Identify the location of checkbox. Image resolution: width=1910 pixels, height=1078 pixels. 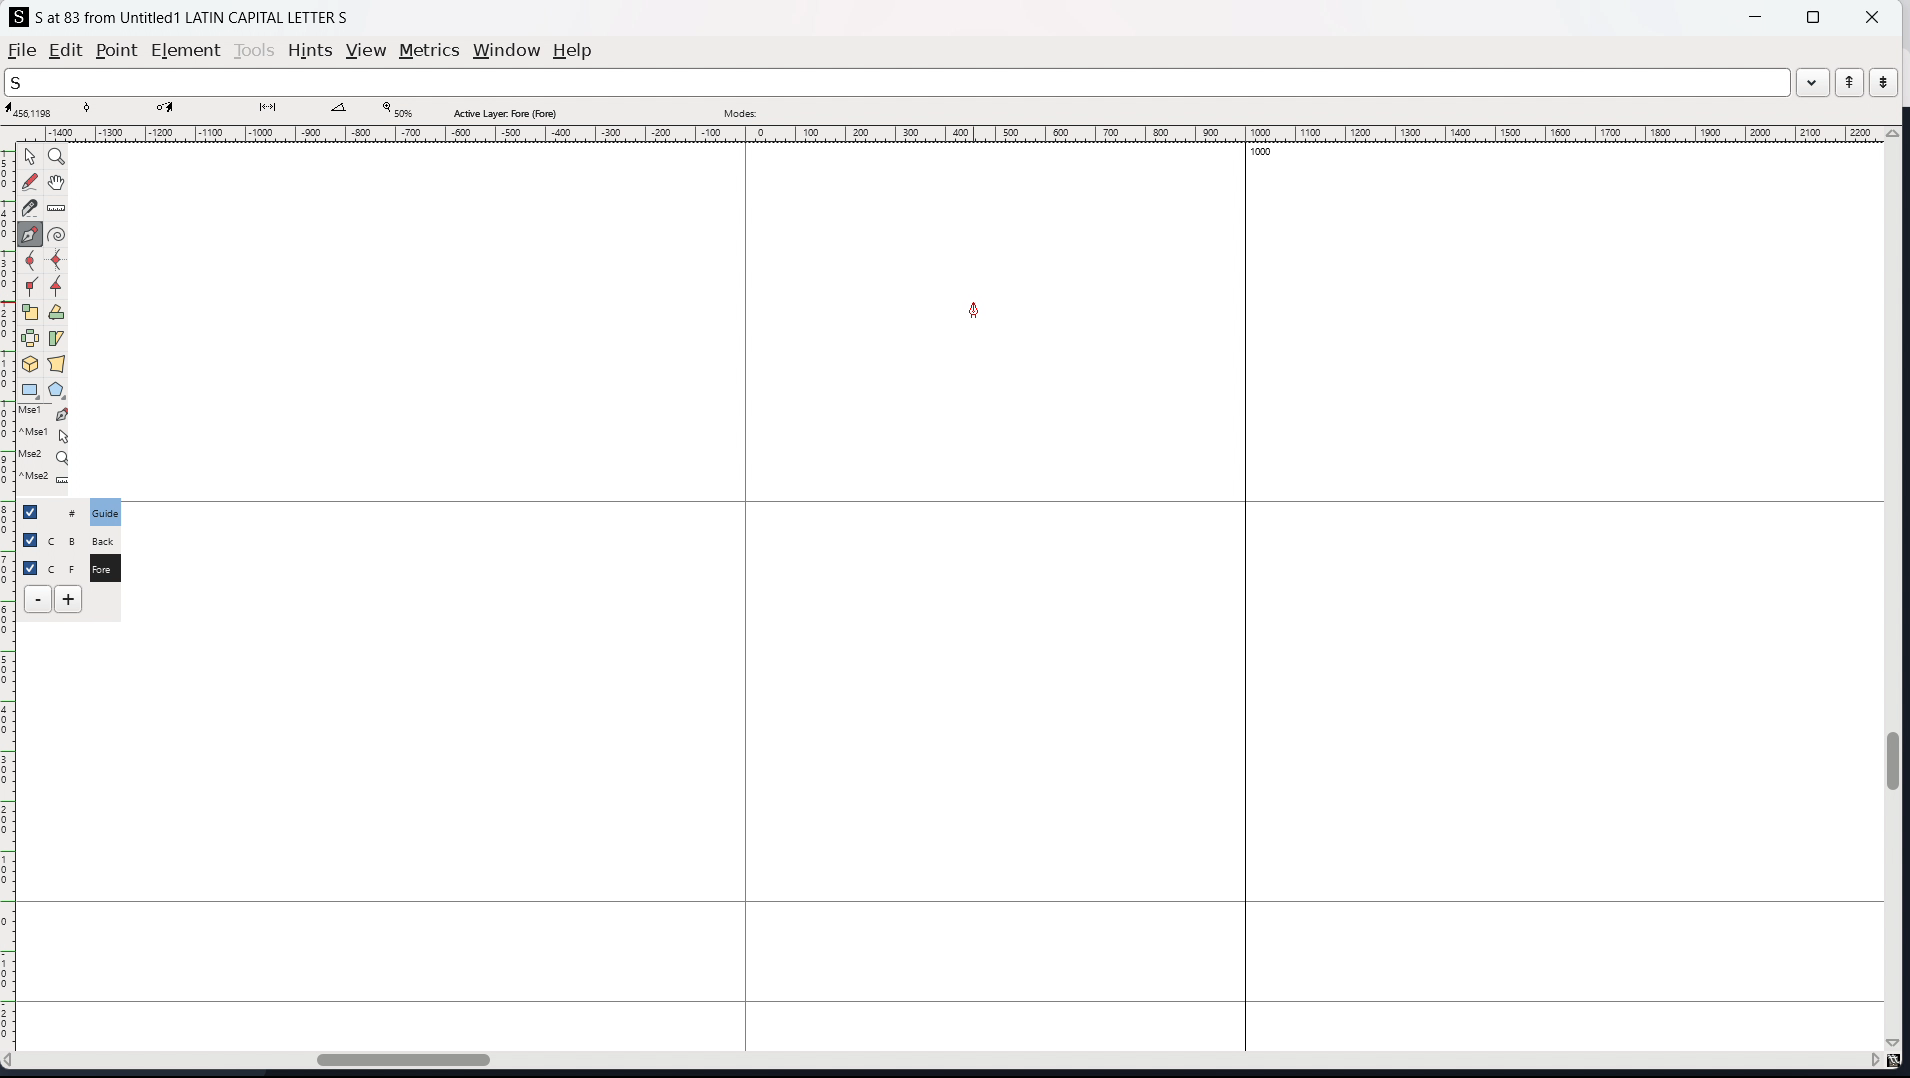
(29, 538).